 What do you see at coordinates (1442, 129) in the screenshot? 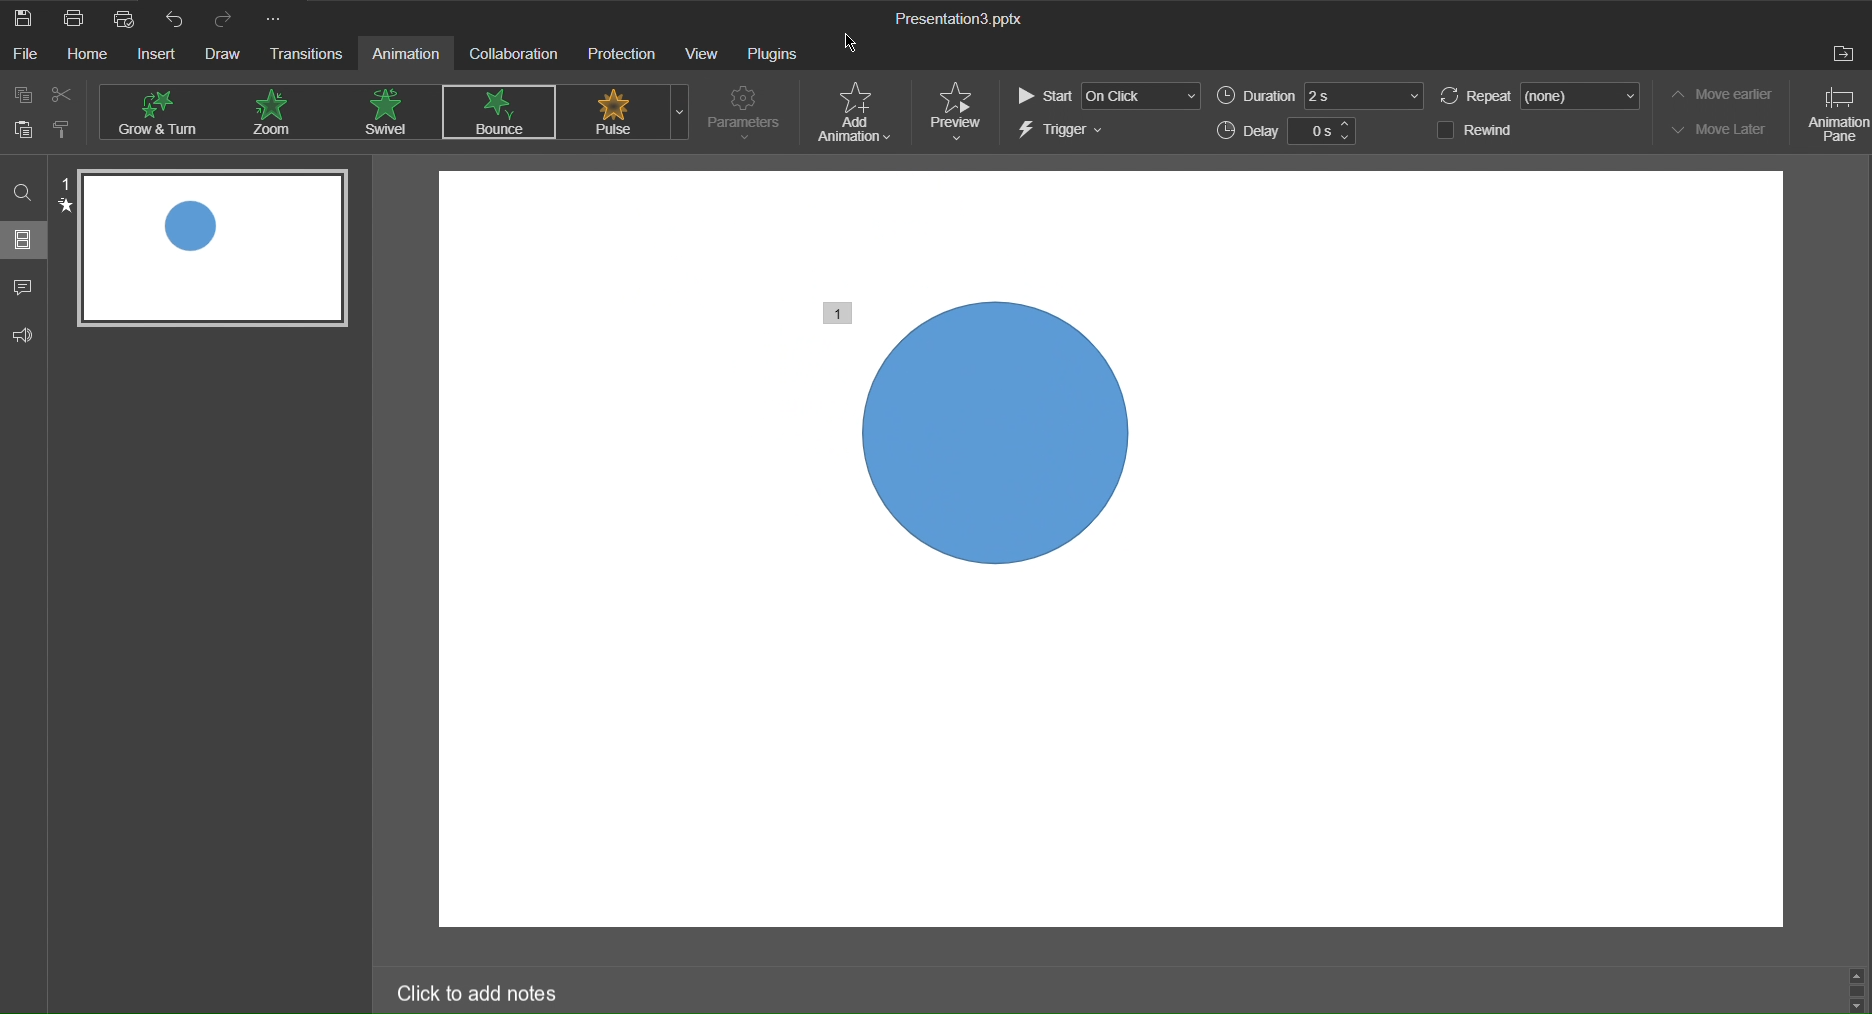
I see `checkbox` at bounding box center [1442, 129].